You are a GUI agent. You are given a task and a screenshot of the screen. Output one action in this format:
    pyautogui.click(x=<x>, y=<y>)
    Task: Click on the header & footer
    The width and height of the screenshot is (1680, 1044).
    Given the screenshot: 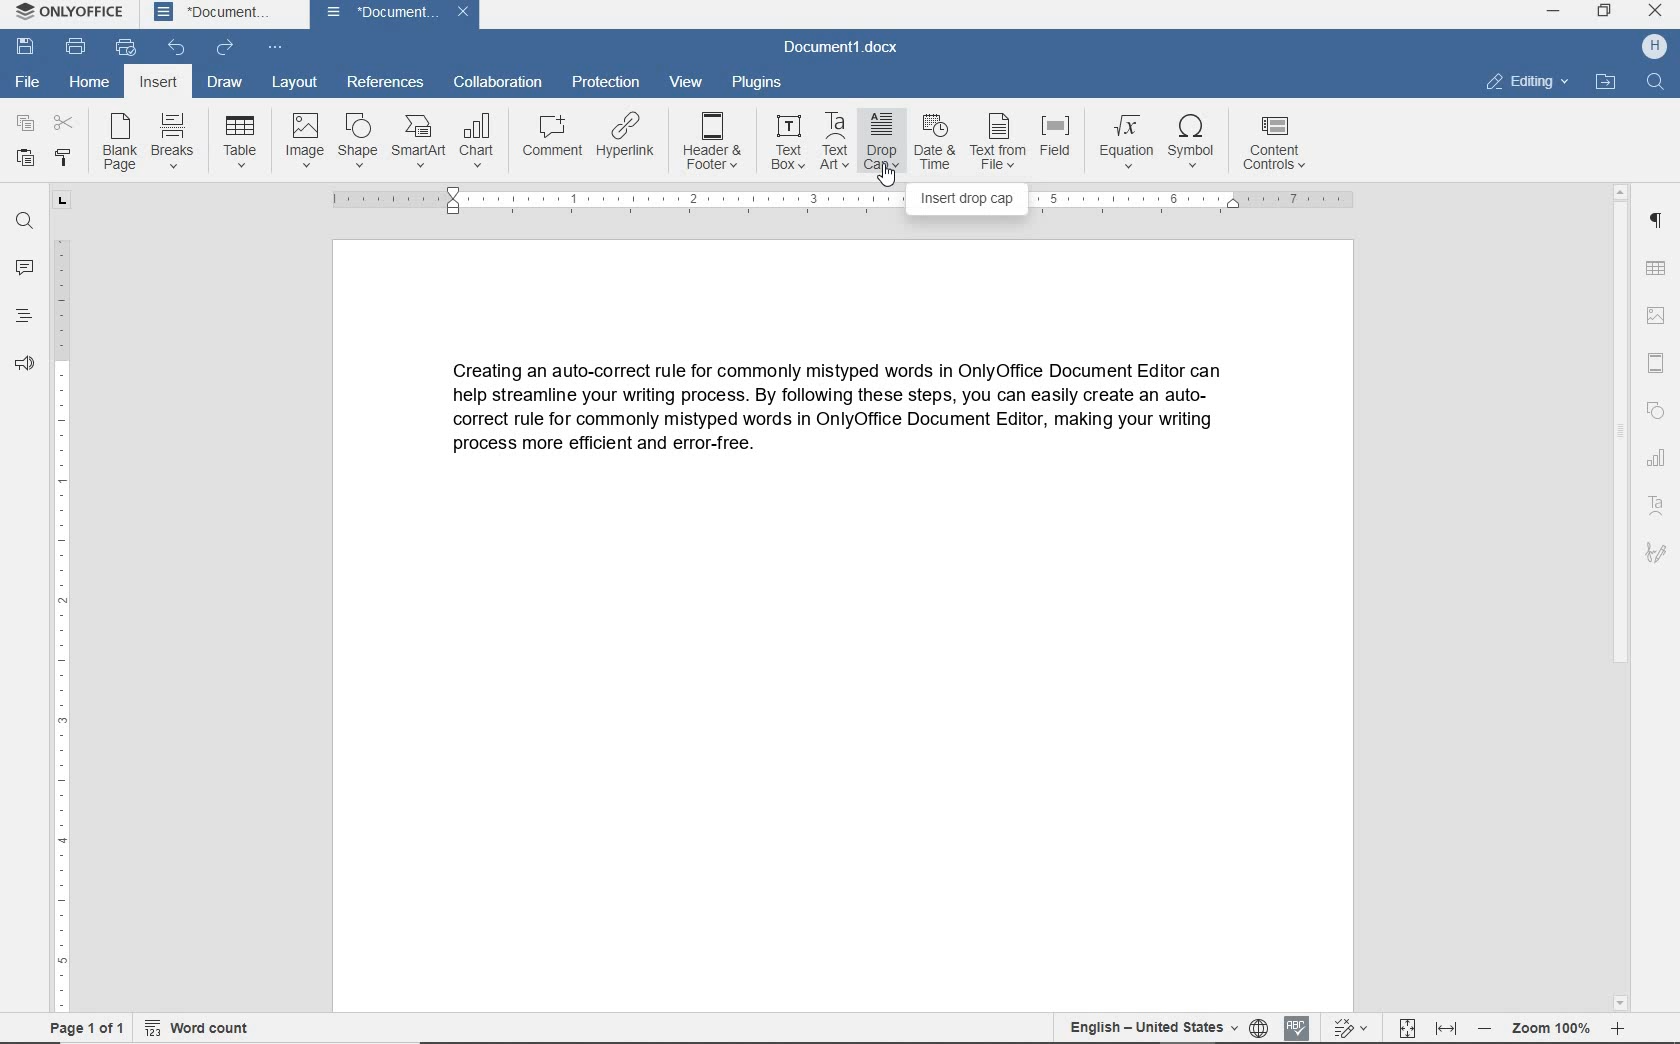 What is the action you would take?
    pyautogui.click(x=713, y=142)
    